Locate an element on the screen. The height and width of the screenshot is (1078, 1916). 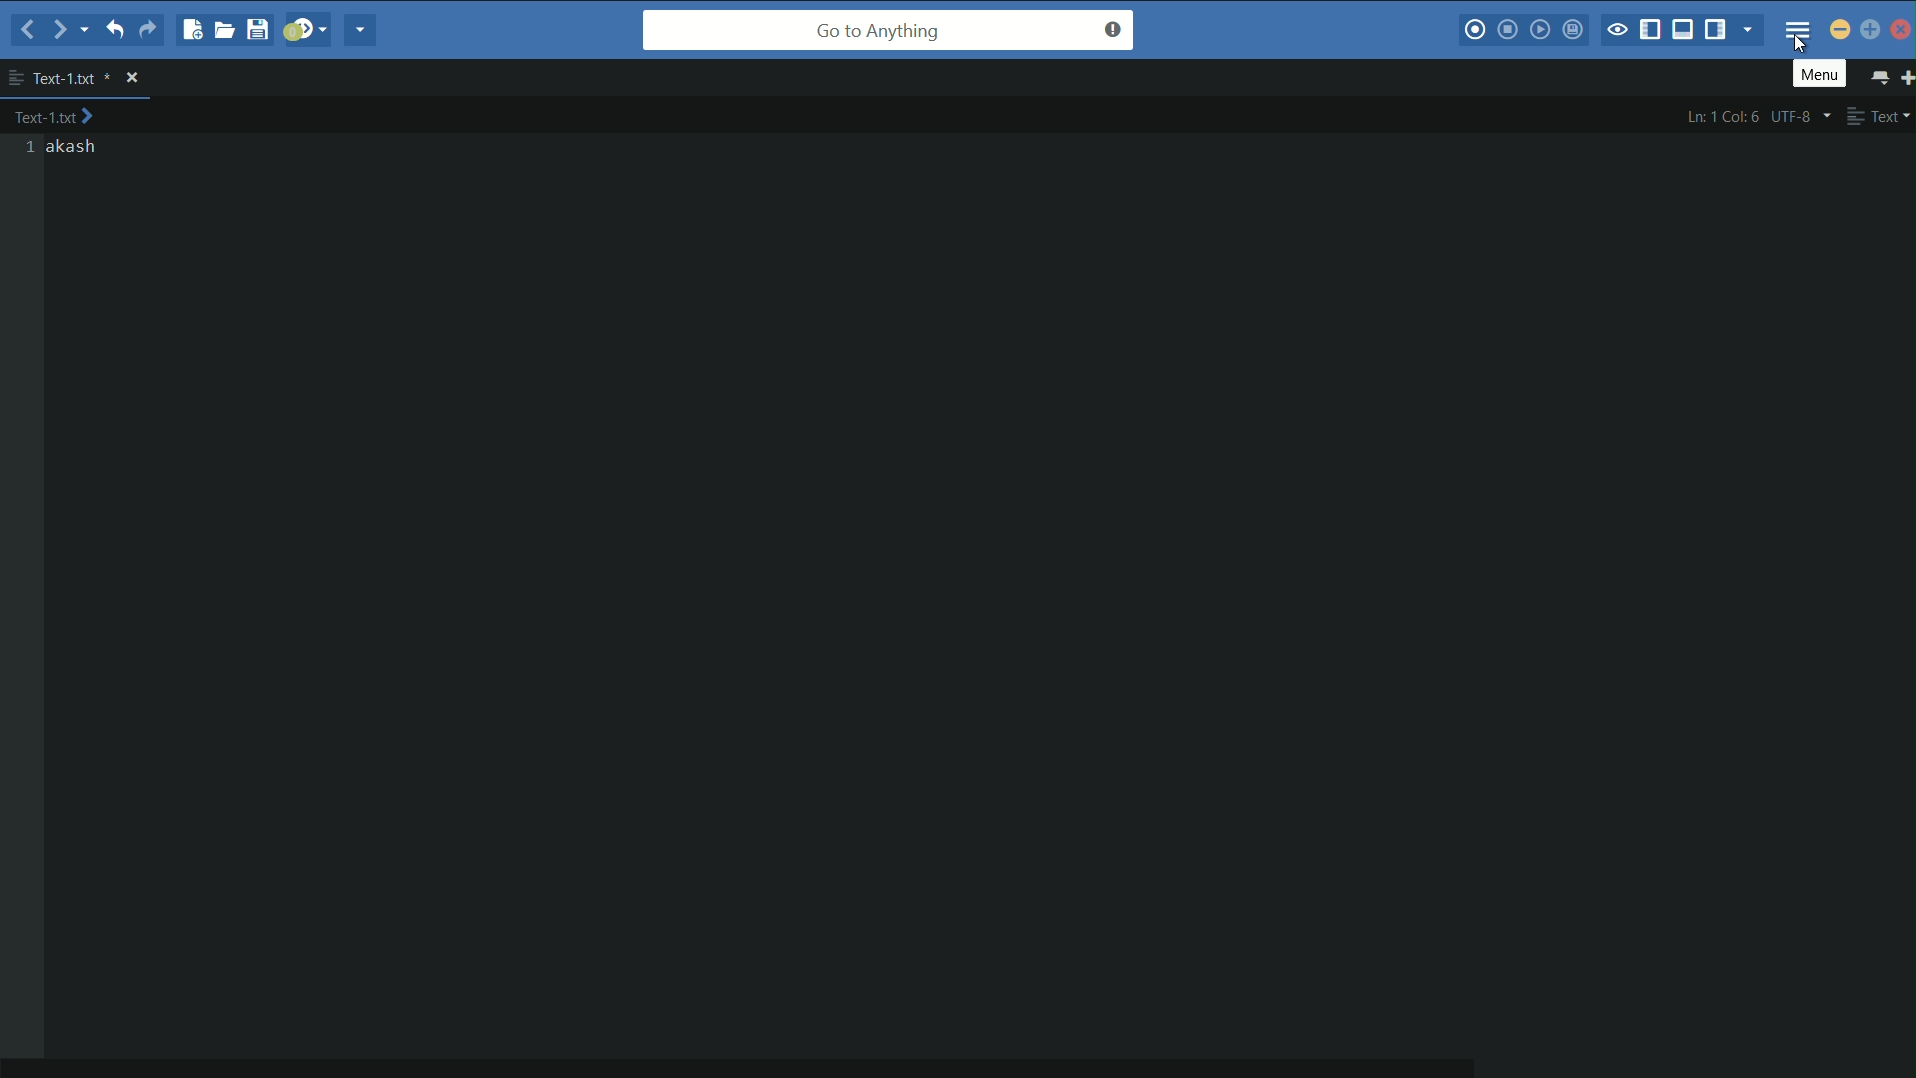
back is located at coordinates (29, 31).